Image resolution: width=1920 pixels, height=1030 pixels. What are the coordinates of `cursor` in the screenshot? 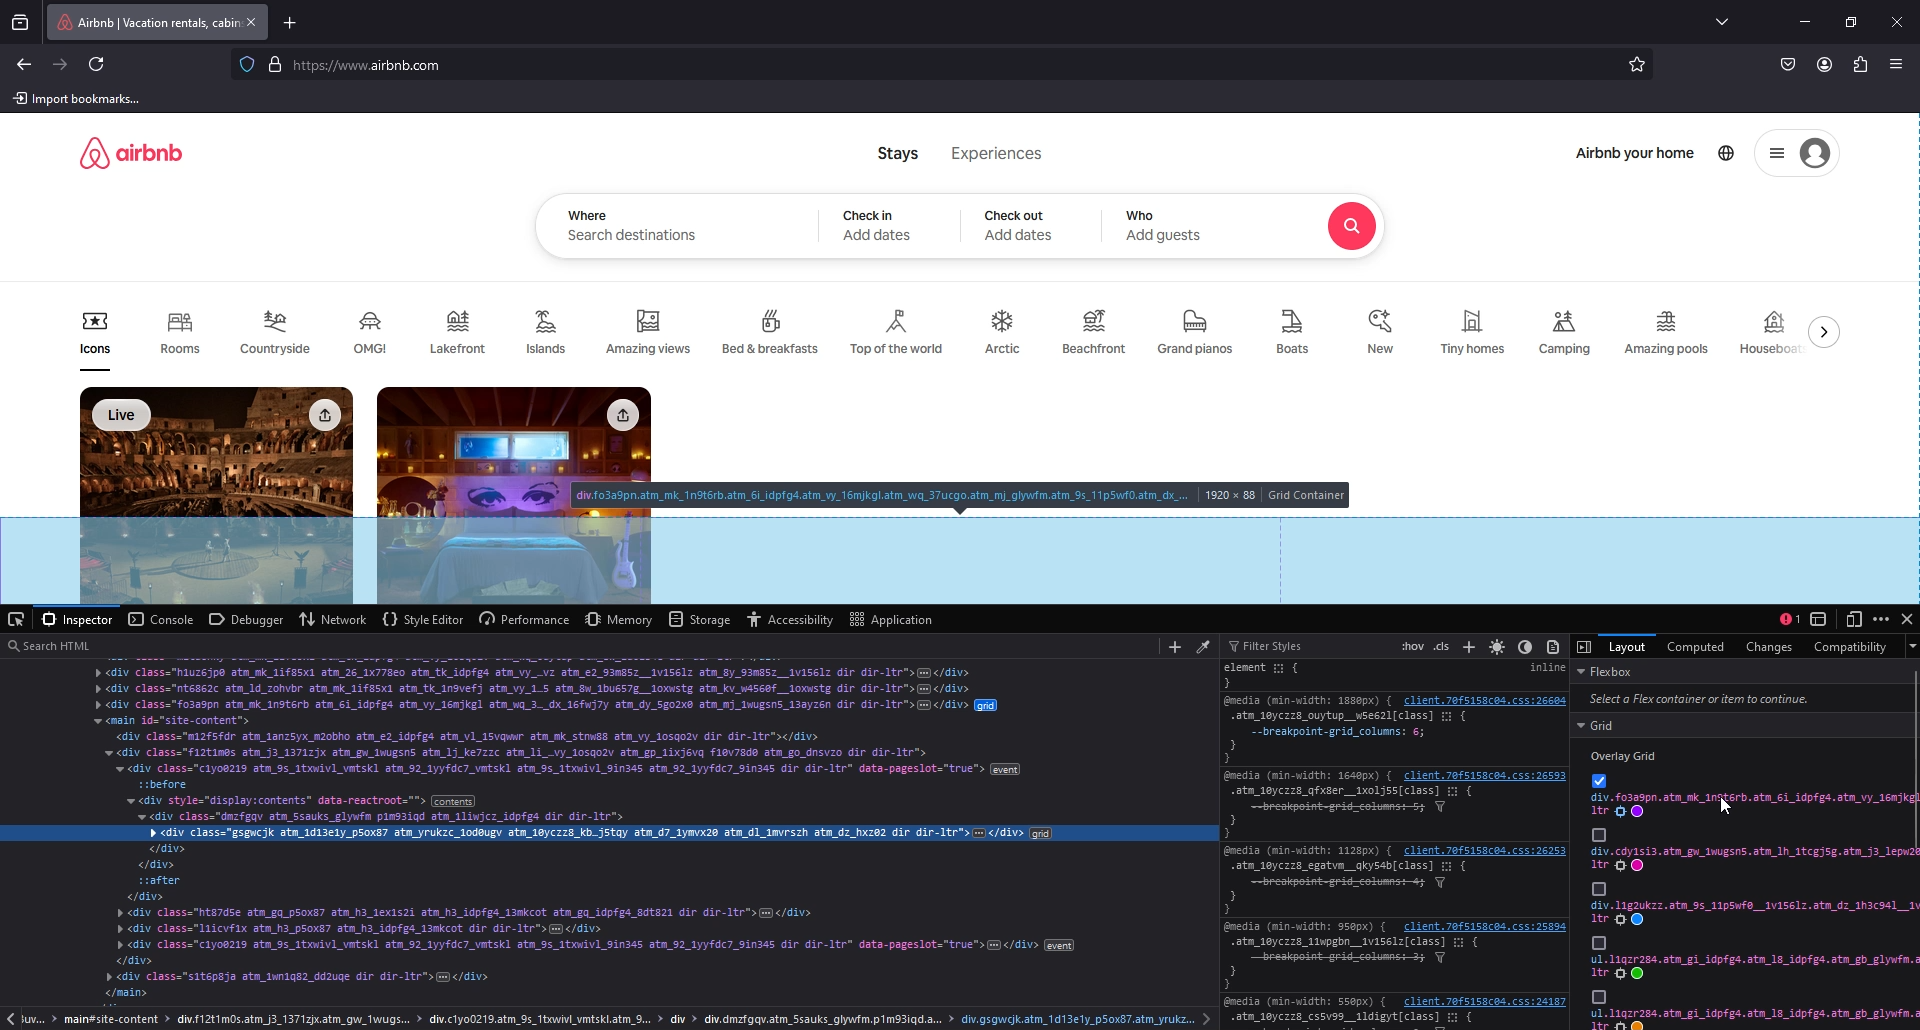 It's located at (1726, 806).